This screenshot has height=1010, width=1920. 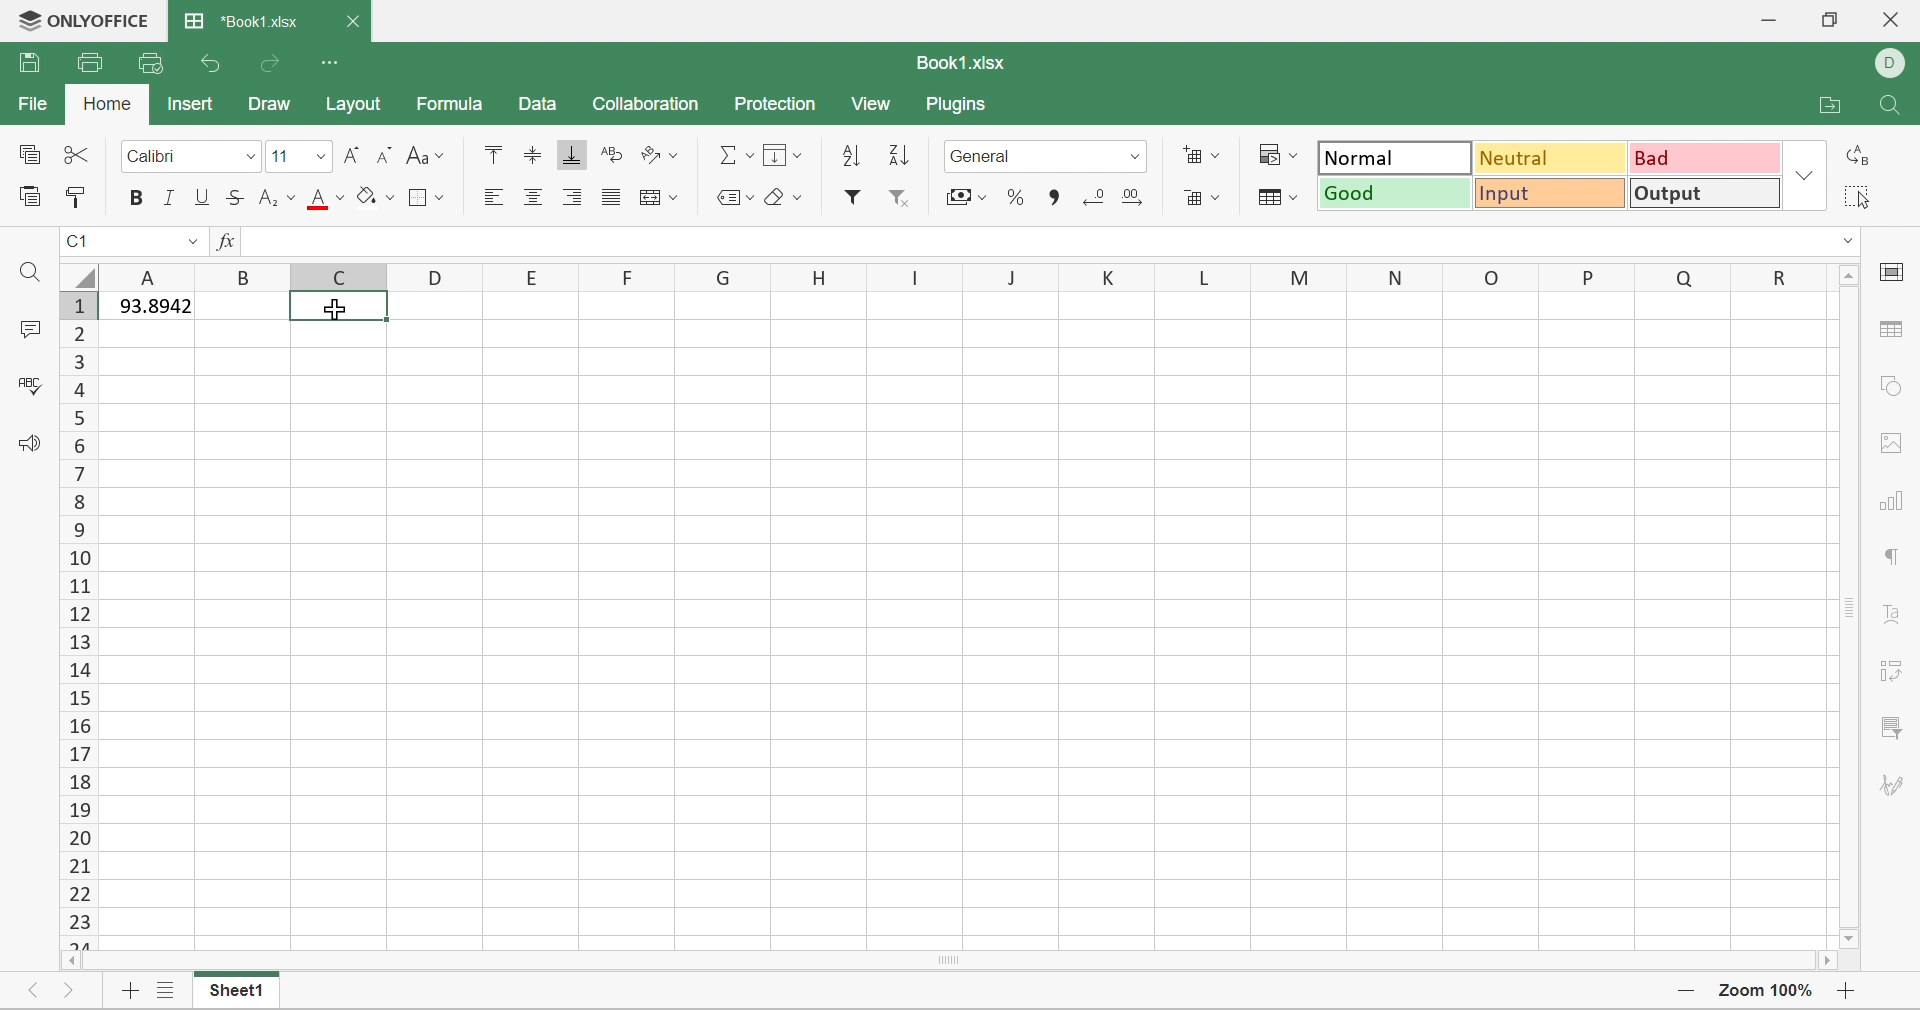 I want to click on Zoom in, so click(x=1846, y=991).